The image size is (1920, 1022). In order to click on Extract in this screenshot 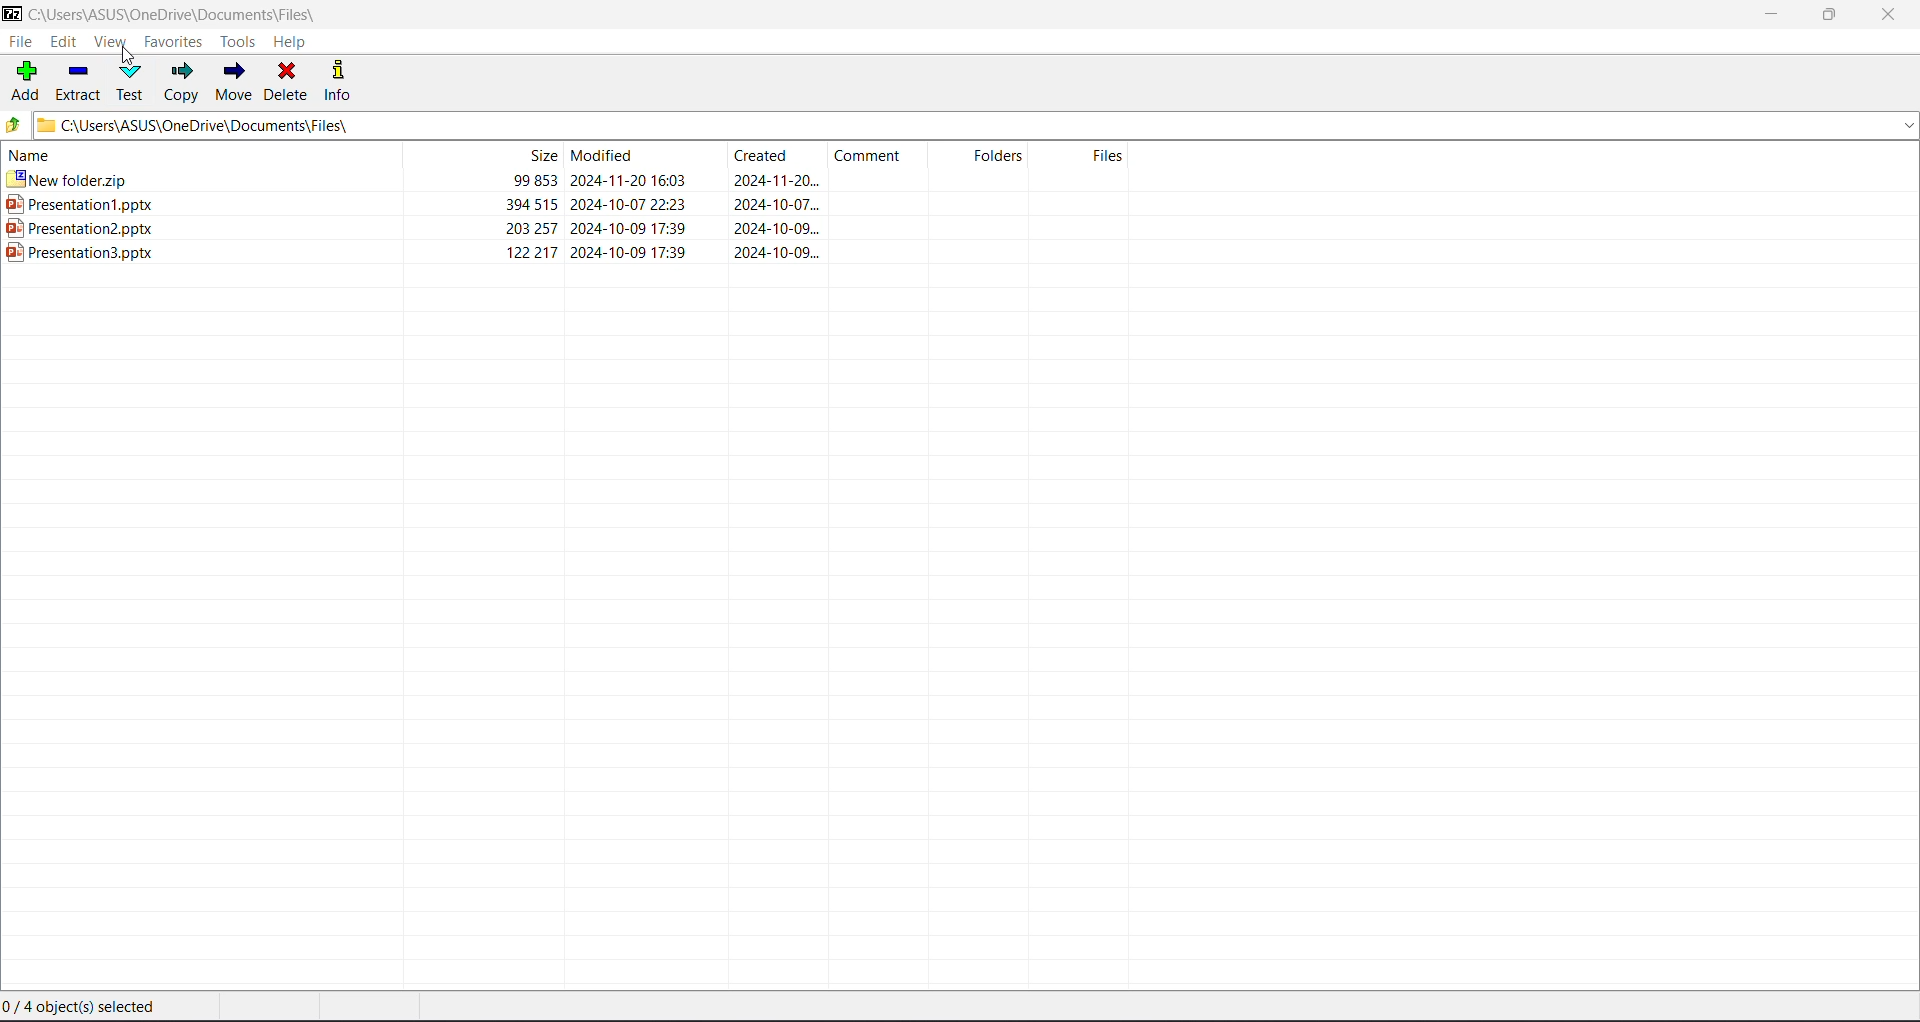, I will do `click(76, 82)`.